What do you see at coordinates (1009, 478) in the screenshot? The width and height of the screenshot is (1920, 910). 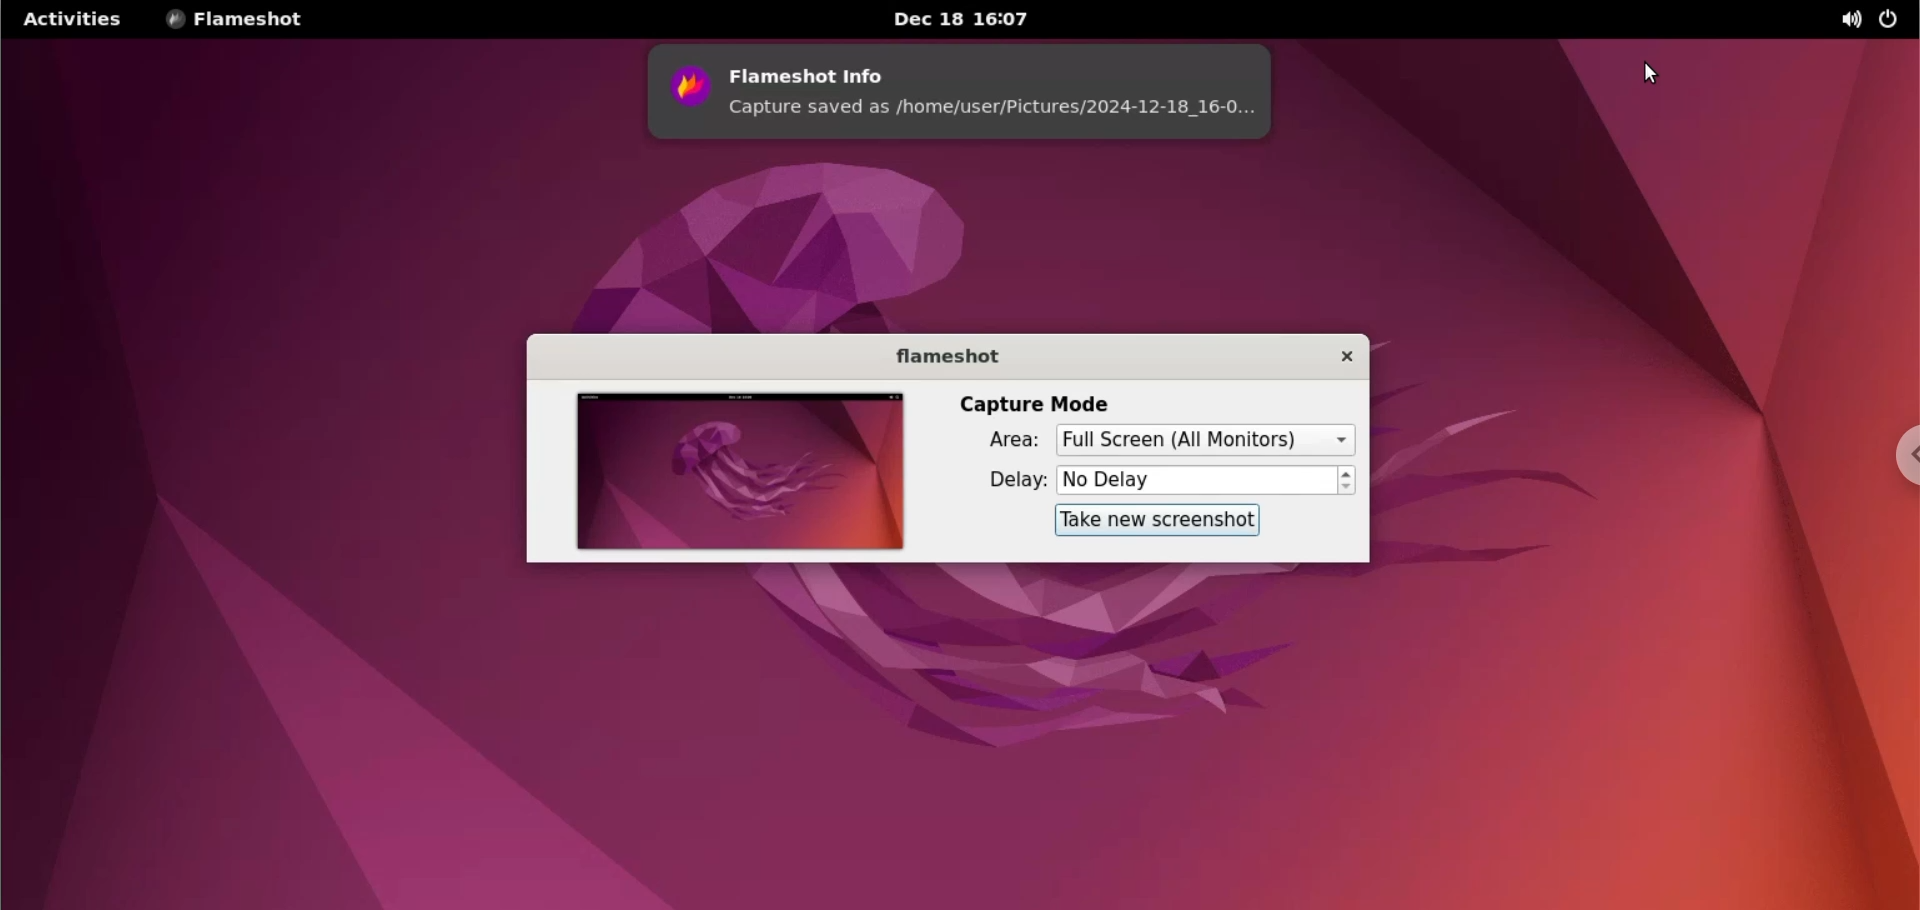 I see `delay label` at bounding box center [1009, 478].